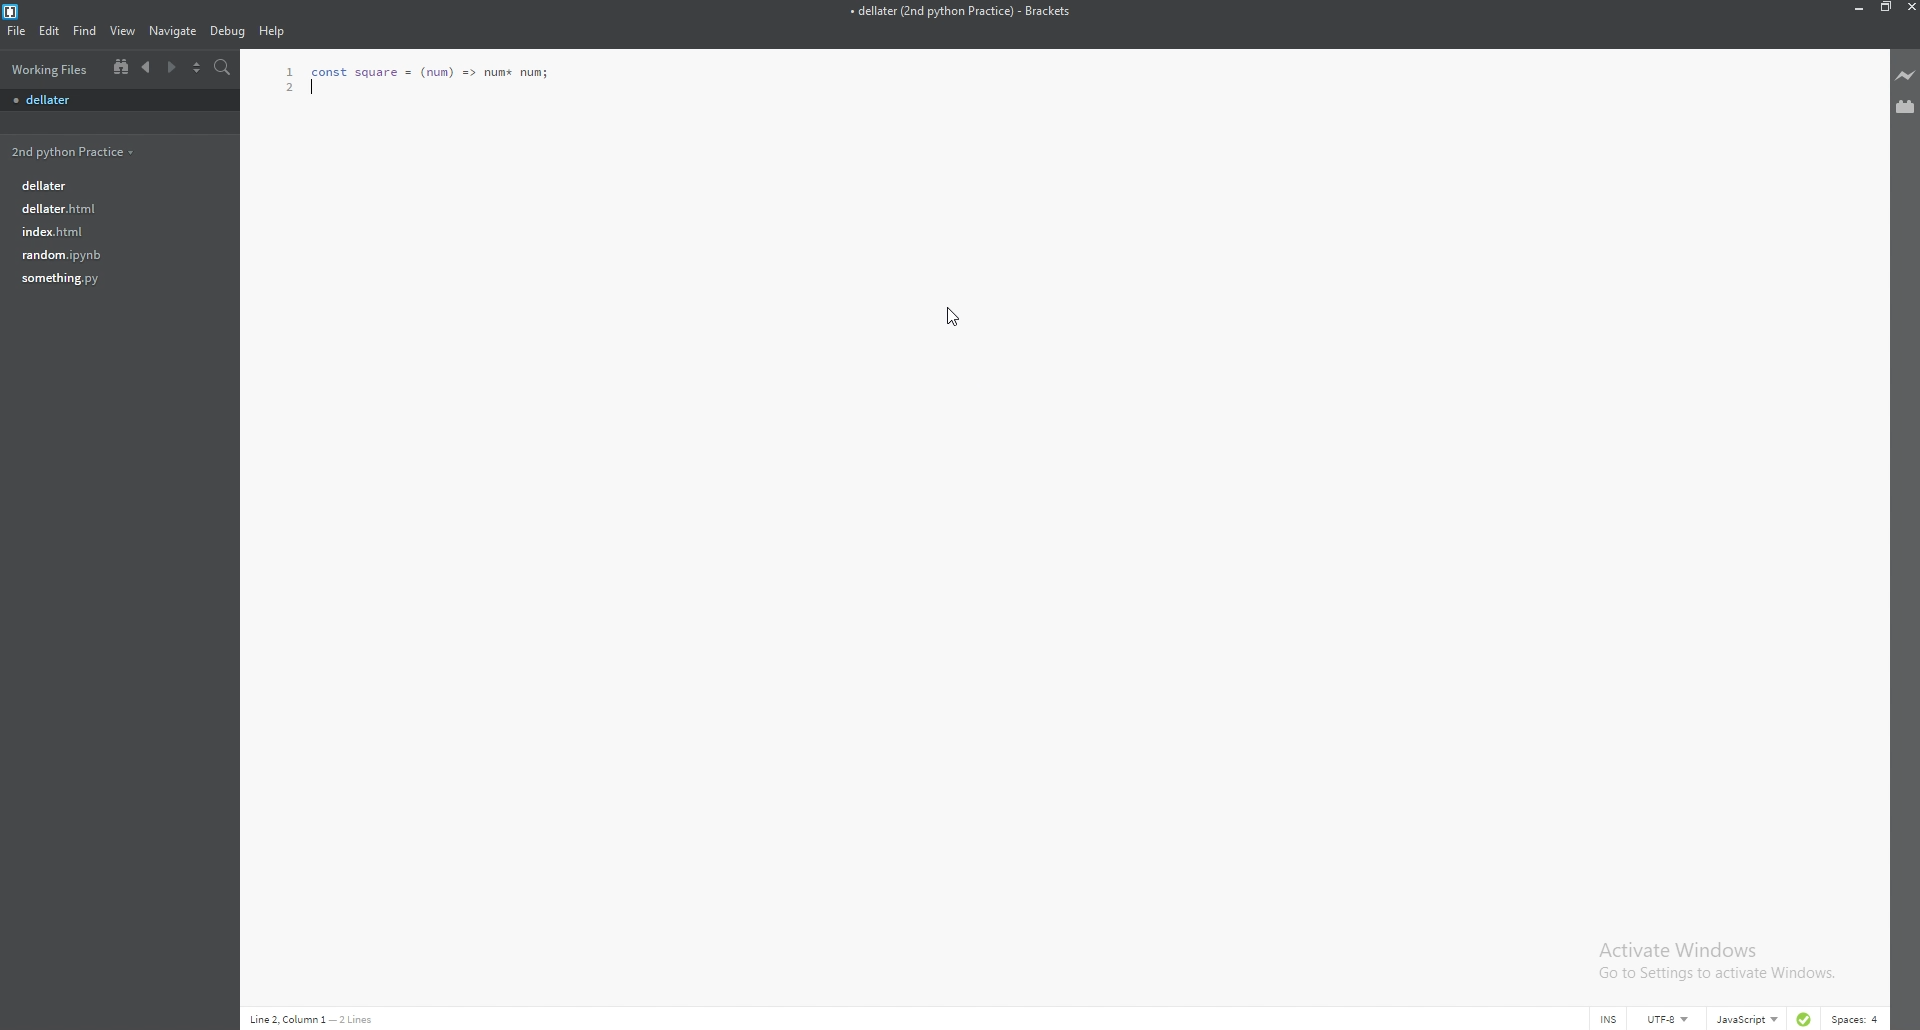  What do you see at coordinates (1805, 1020) in the screenshot?
I see `linter` at bounding box center [1805, 1020].